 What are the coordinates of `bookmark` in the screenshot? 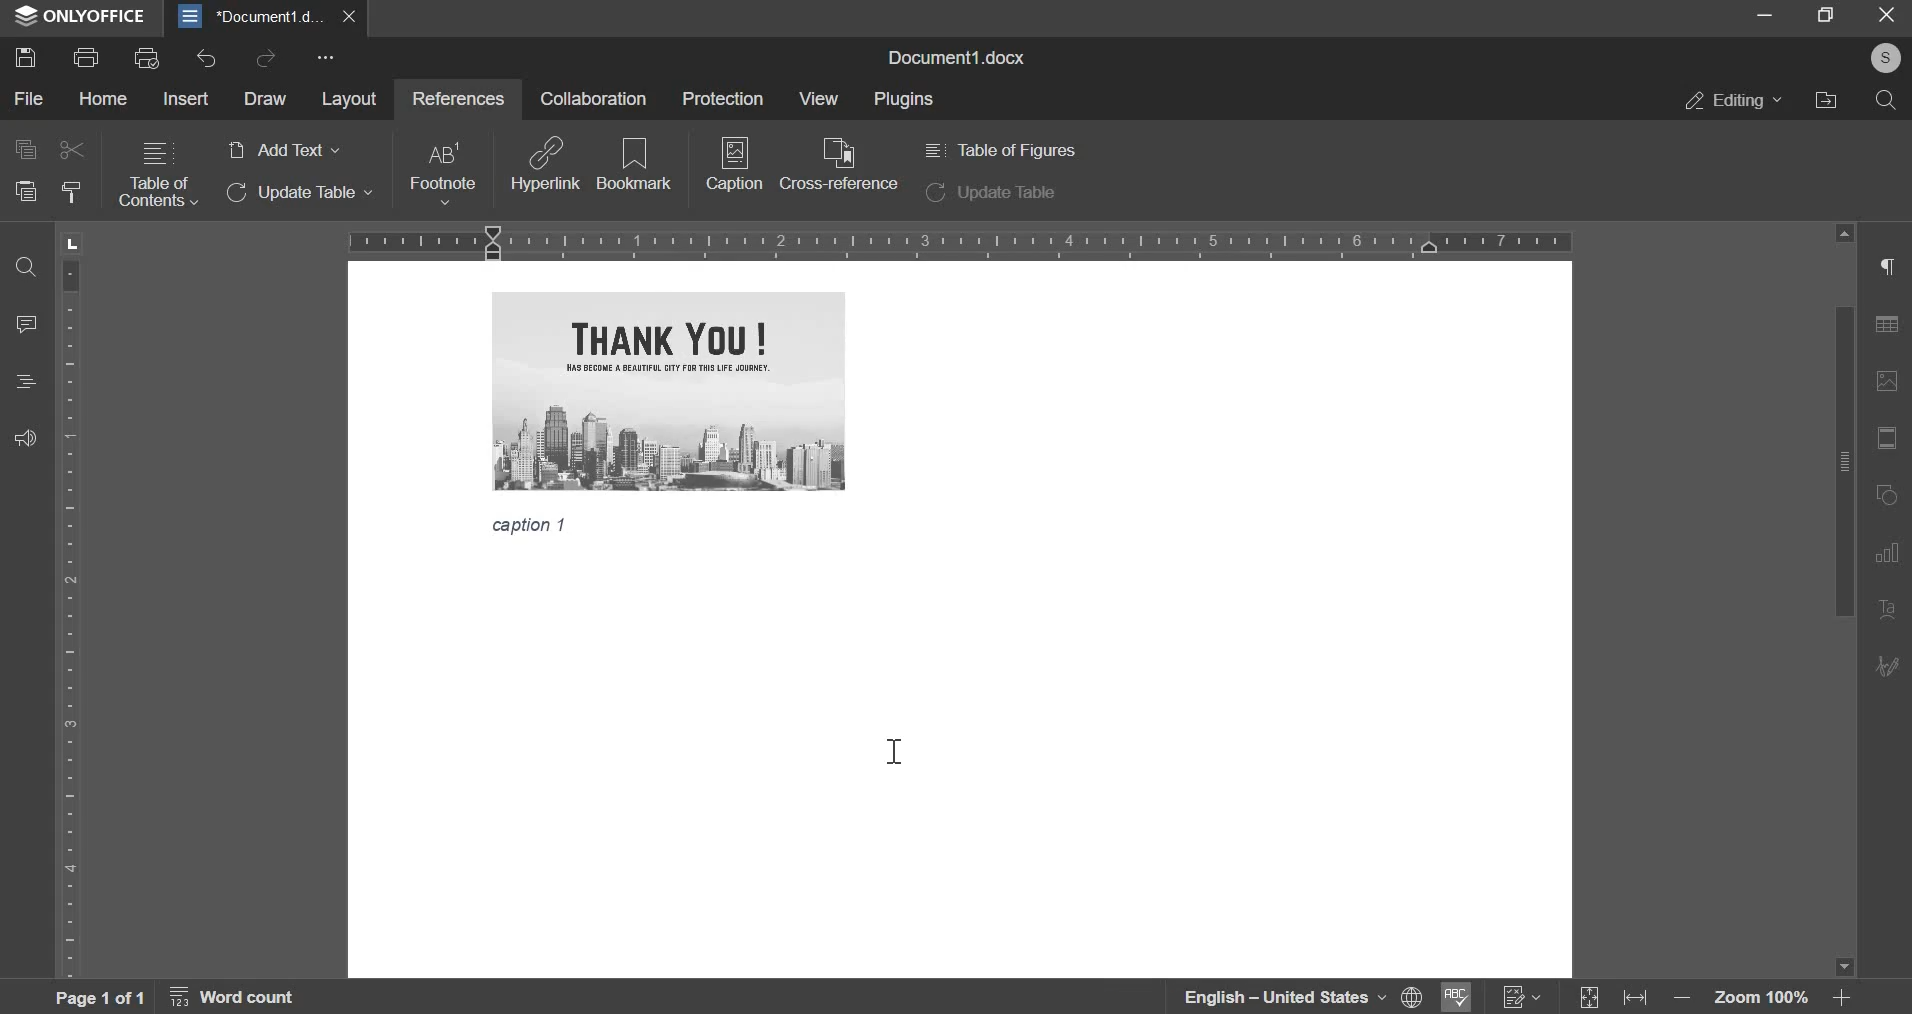 It's located at (635, 162).